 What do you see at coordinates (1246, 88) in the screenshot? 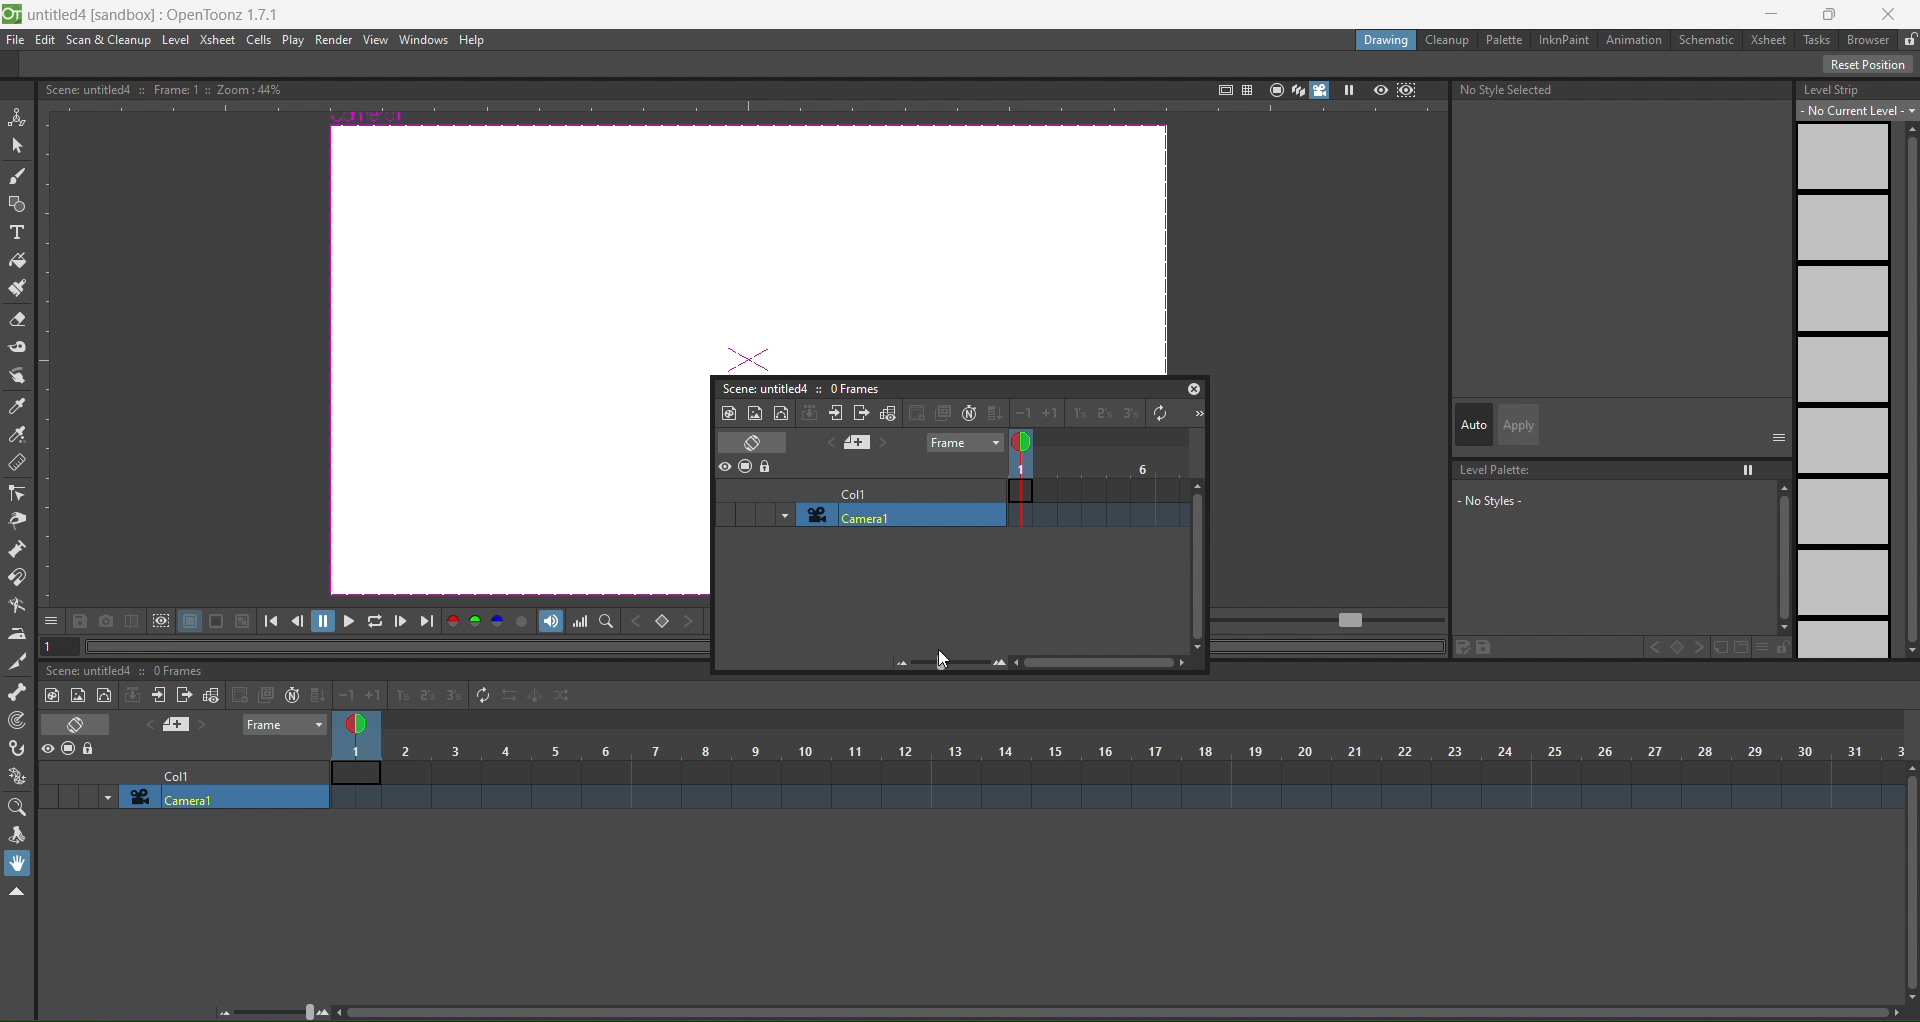
I see `field guide` at bounding box center [1246, 88].